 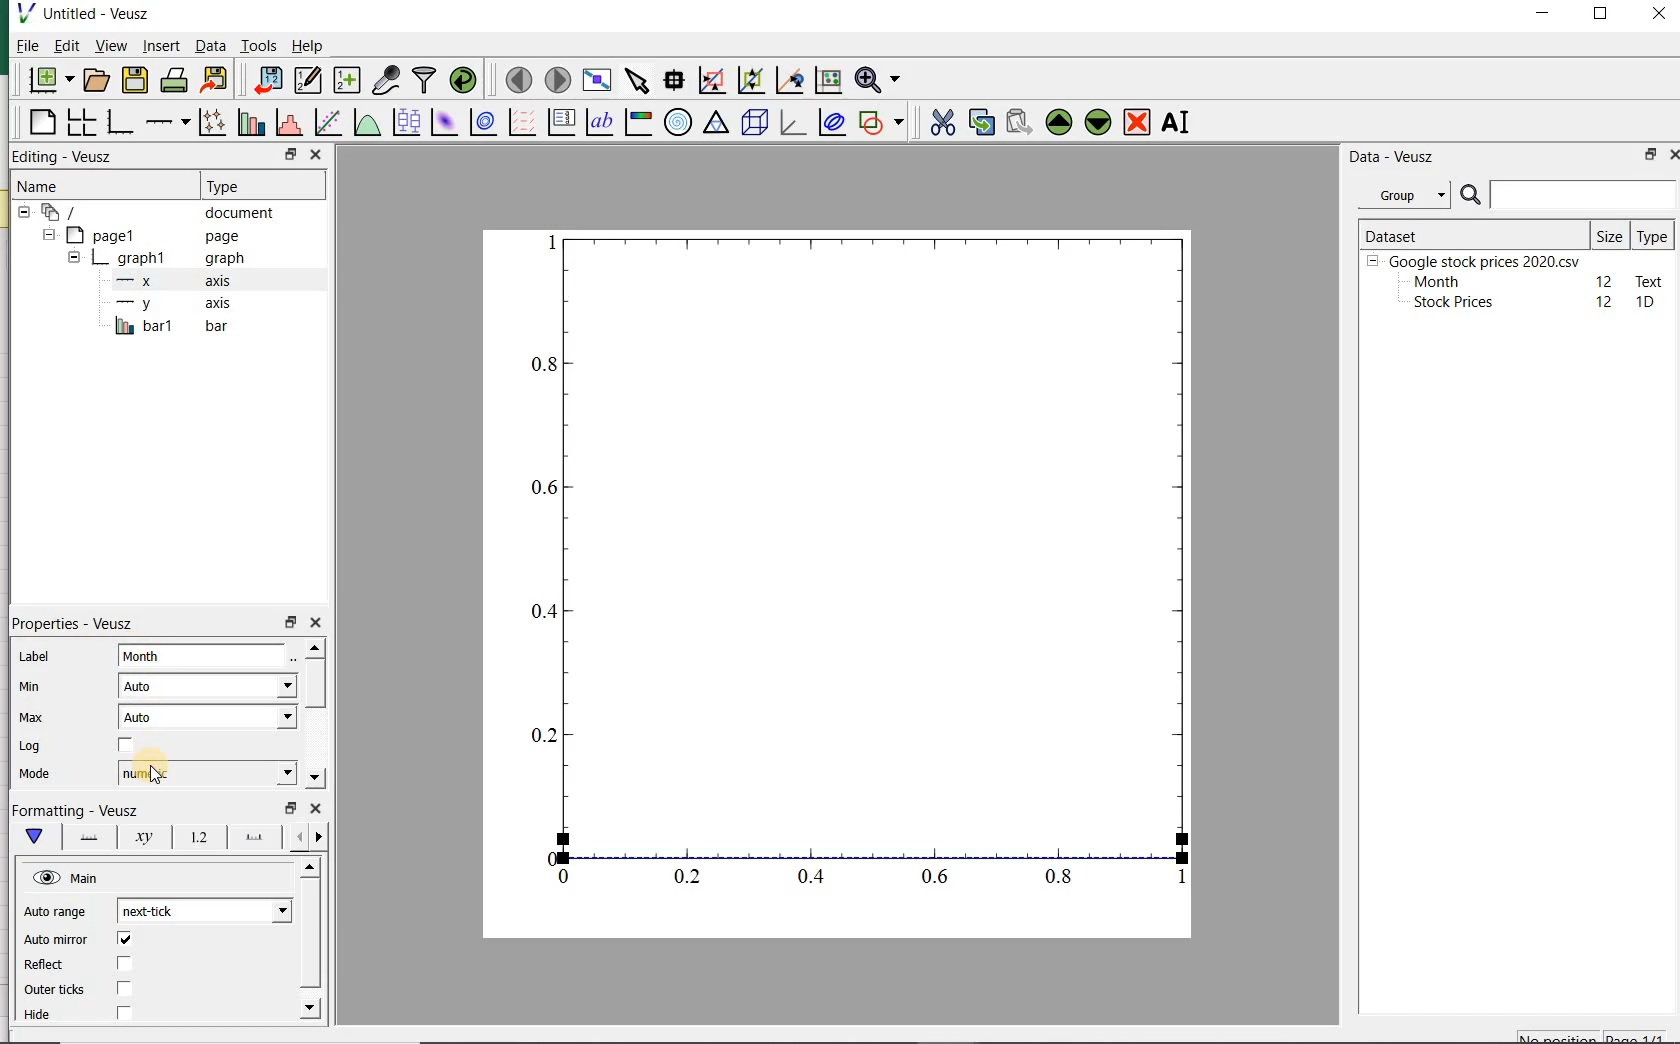 I want to click on close, so click(x=317, y=623).